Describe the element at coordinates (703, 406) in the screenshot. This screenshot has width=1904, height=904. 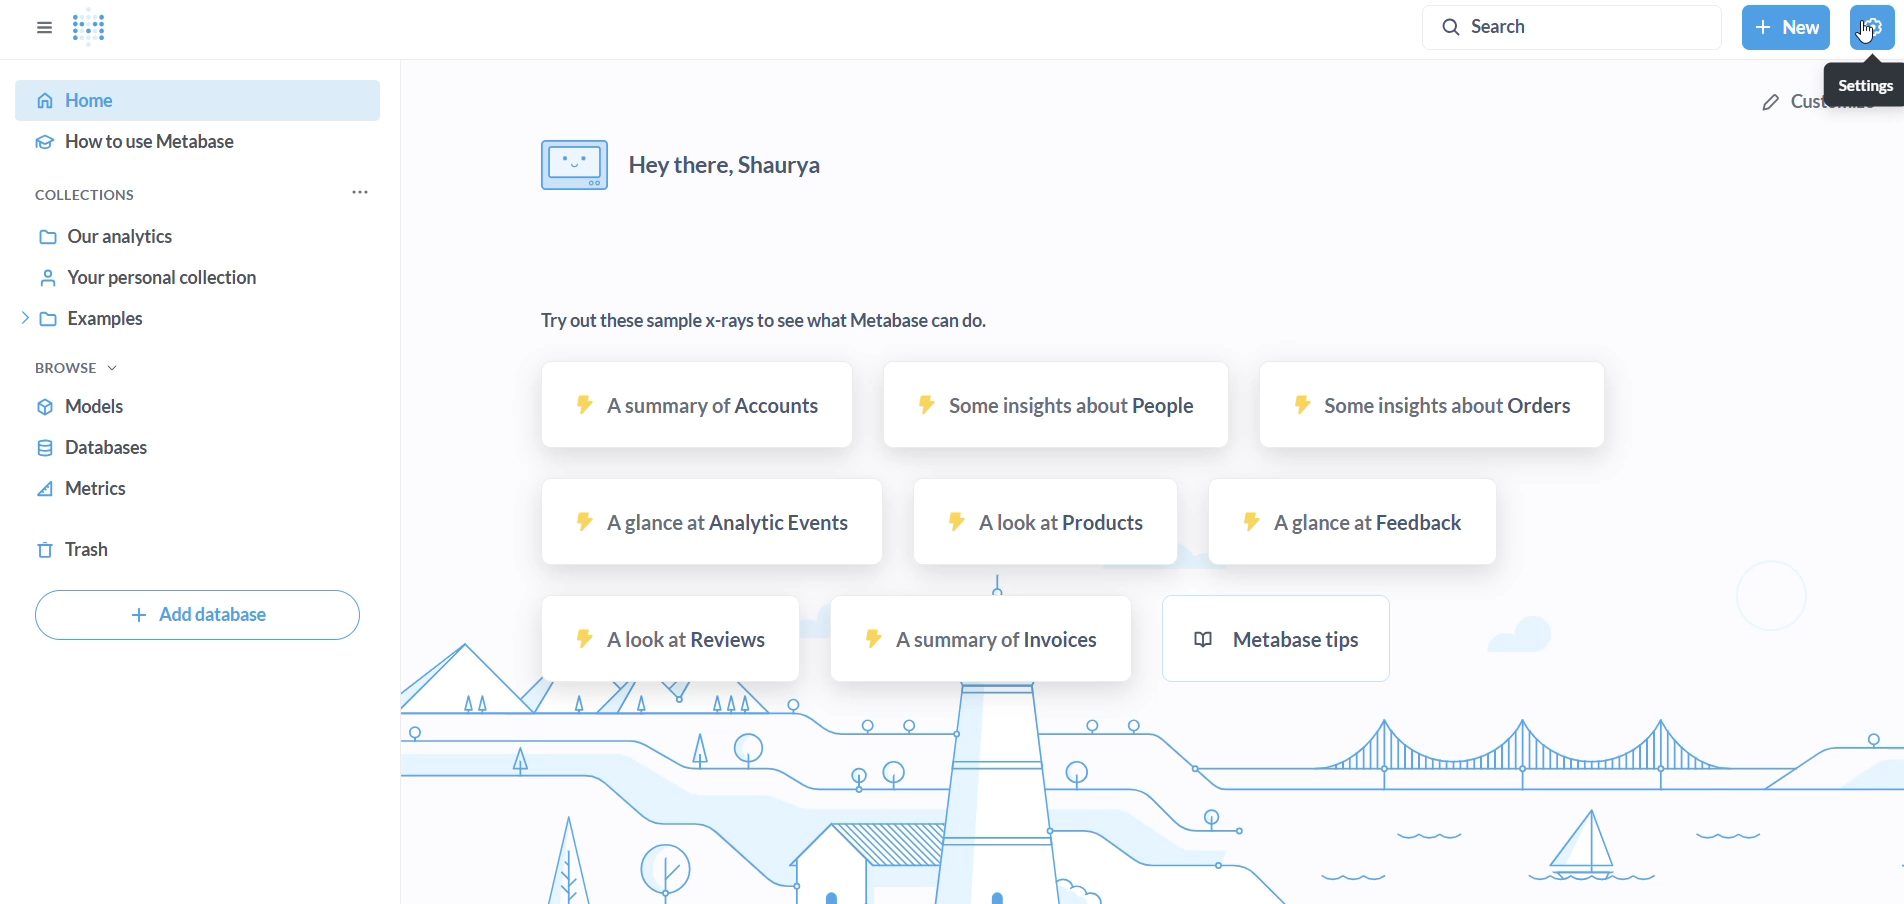
I see `% Asummary of Accounts` at that location.